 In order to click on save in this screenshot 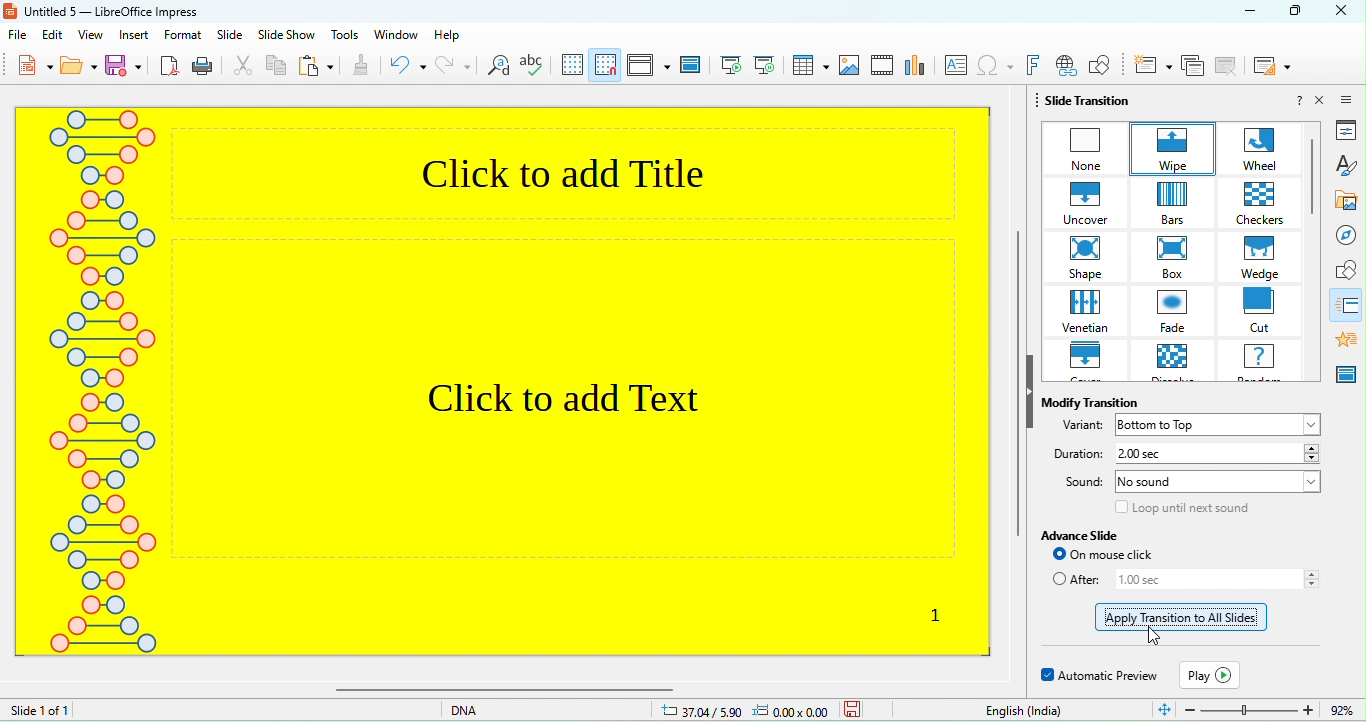, I will do `click(126, 65)`.